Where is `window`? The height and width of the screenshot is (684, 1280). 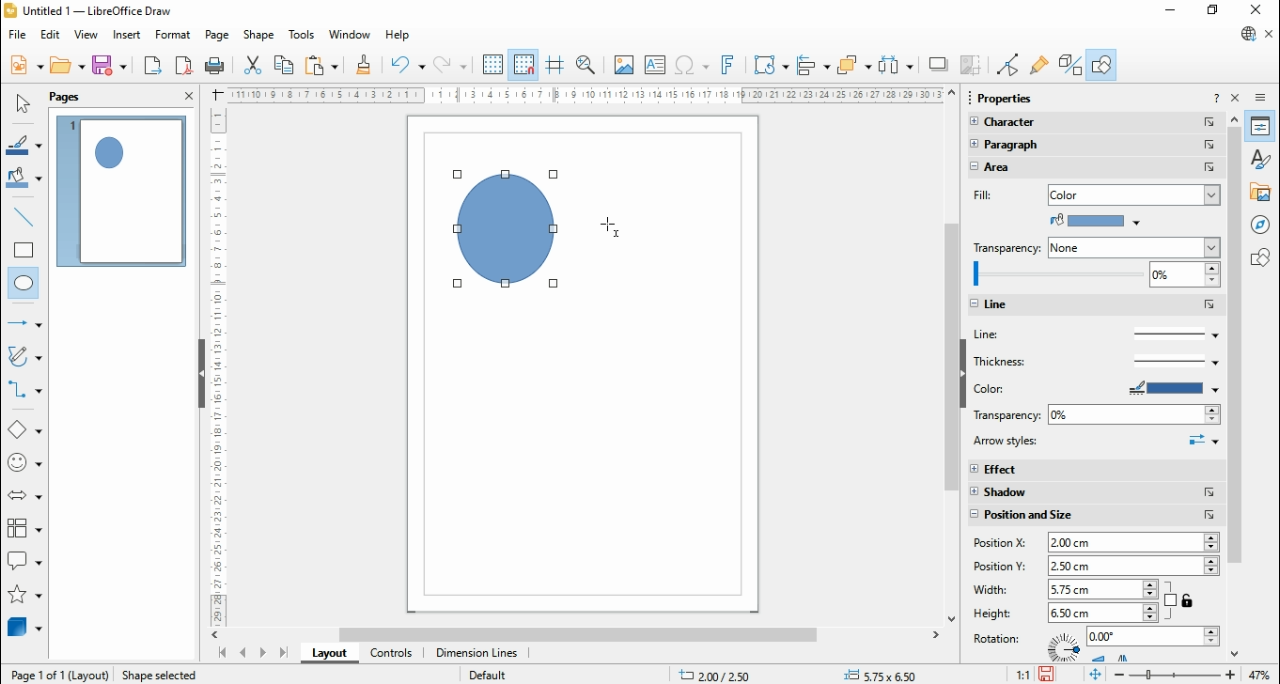 window is located at coordinates (350, 34).